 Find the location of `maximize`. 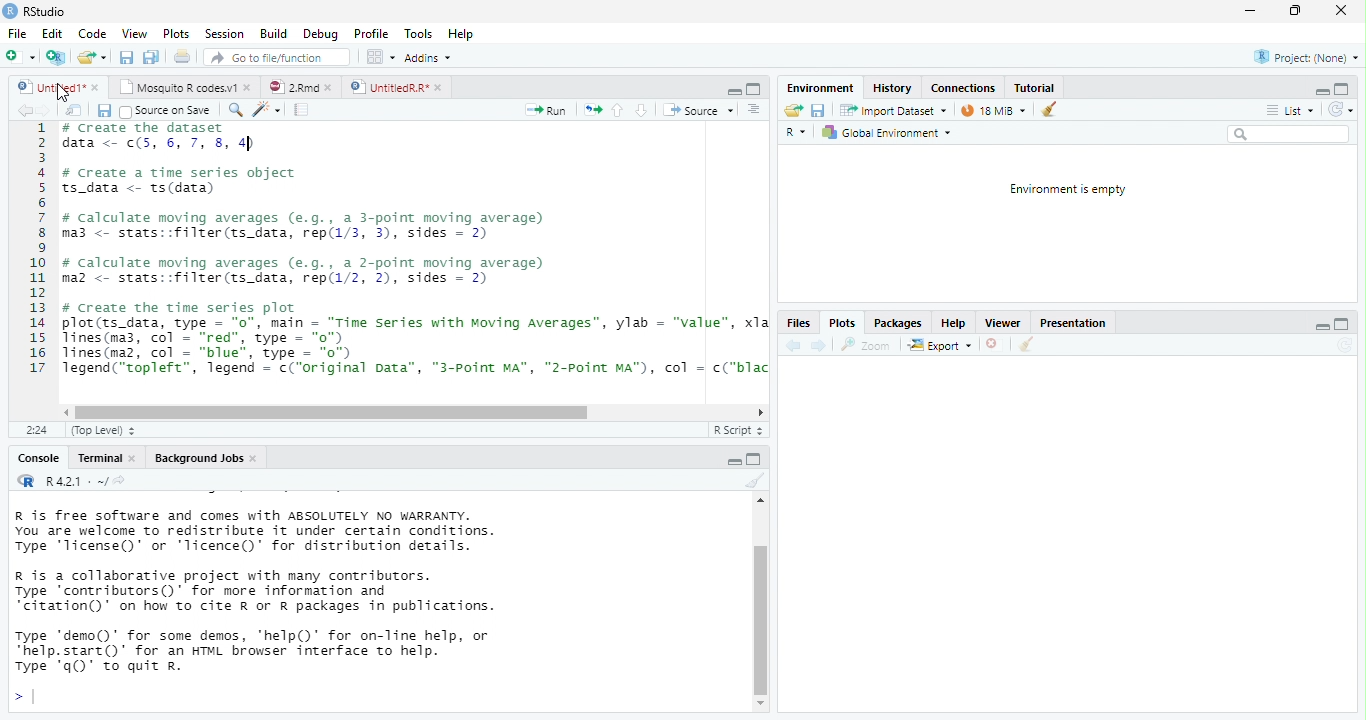

maximize is located at coordinates (1340, 325).